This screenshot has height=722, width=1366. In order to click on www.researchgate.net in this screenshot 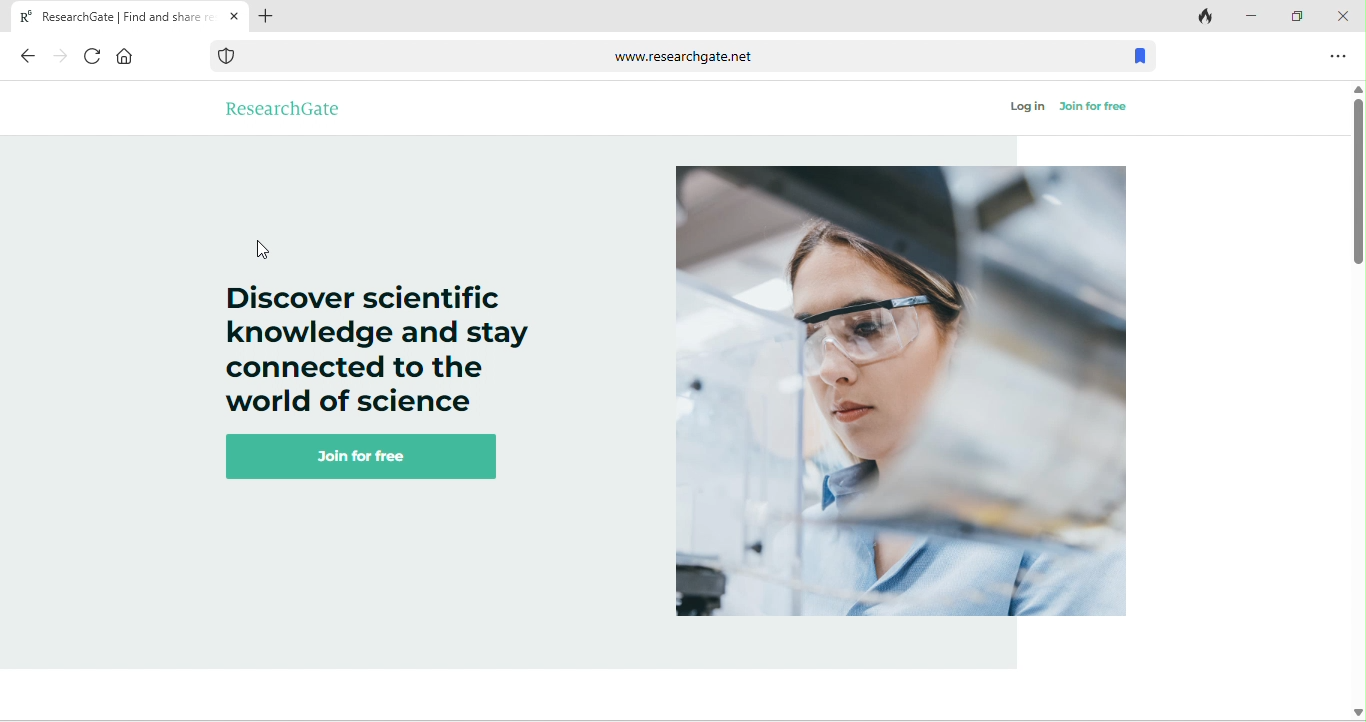, I will do `click(653, 54)`.